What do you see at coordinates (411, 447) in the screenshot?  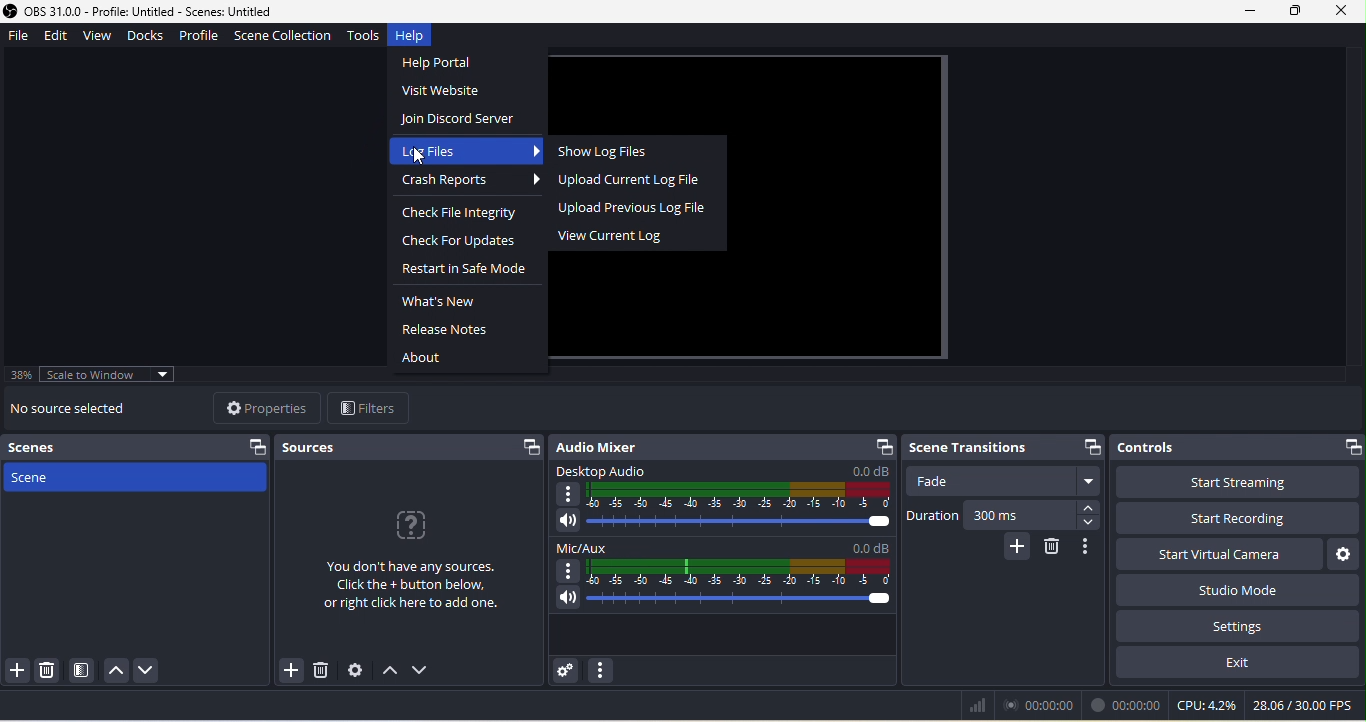 I see `sources` at bounding box center [411, 447].